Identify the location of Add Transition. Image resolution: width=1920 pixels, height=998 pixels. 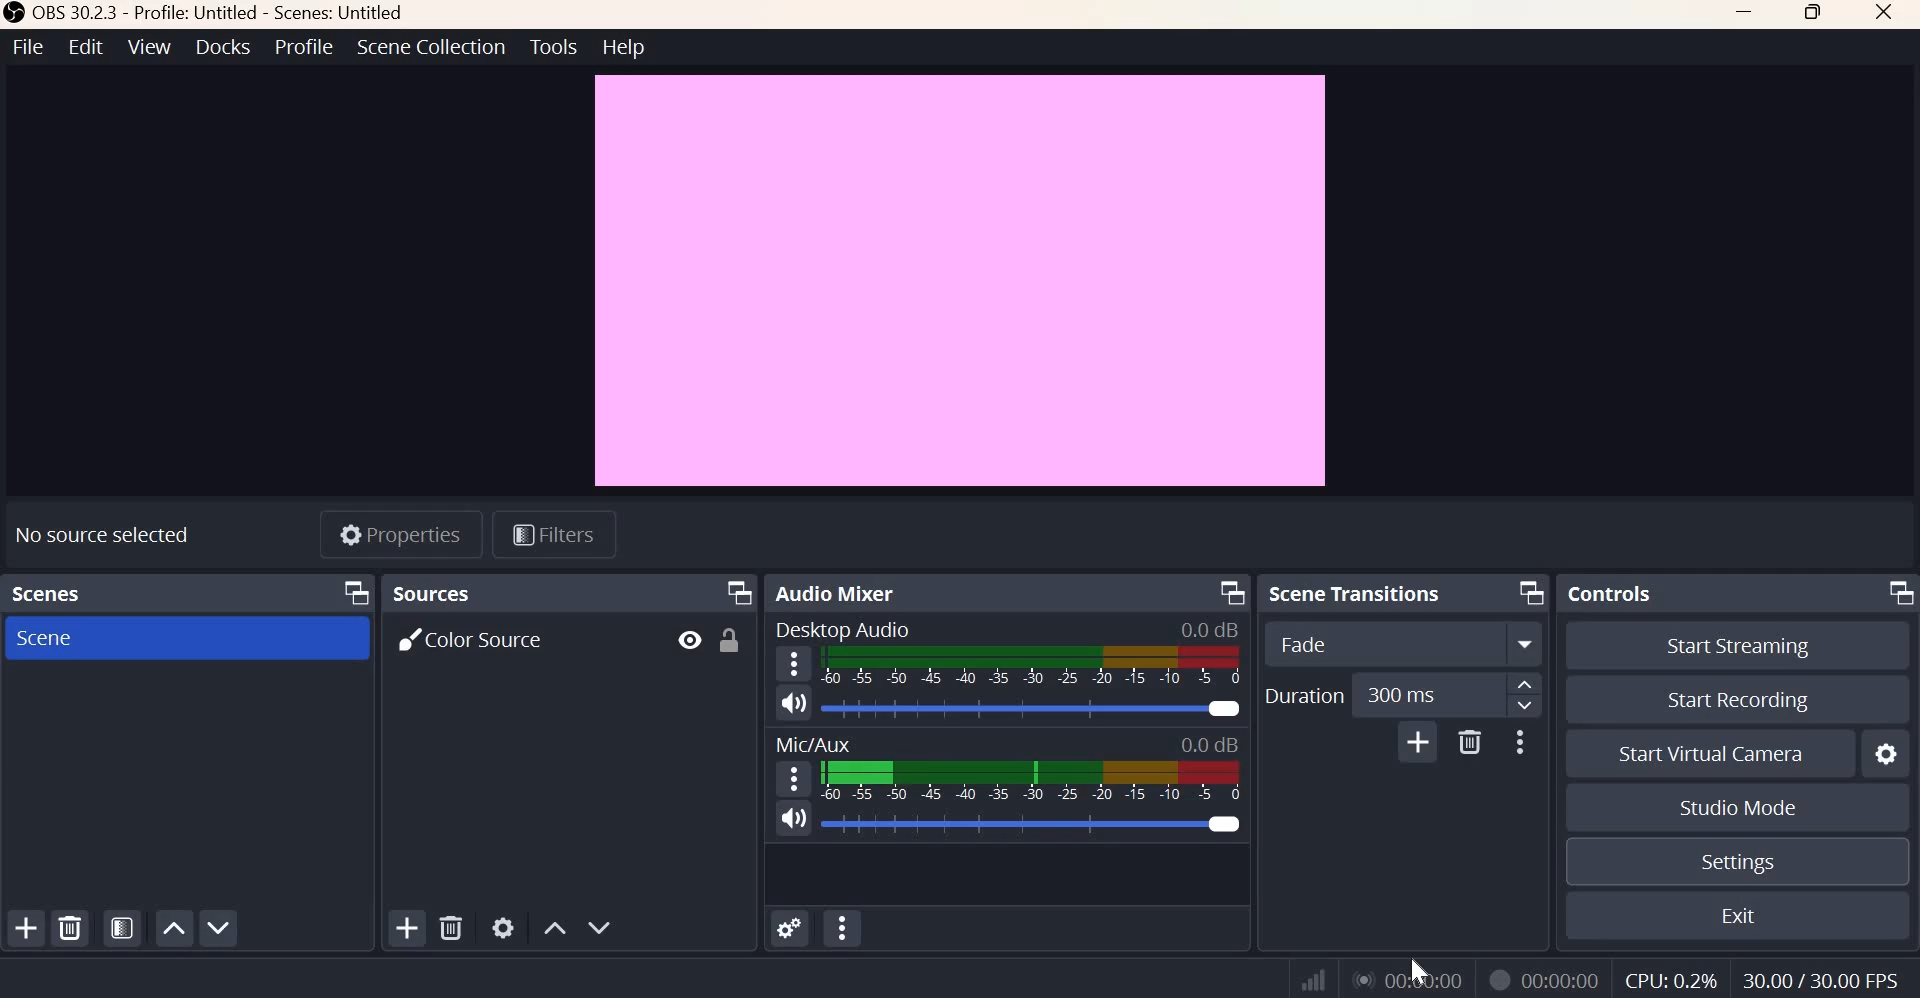
(1417, 744).